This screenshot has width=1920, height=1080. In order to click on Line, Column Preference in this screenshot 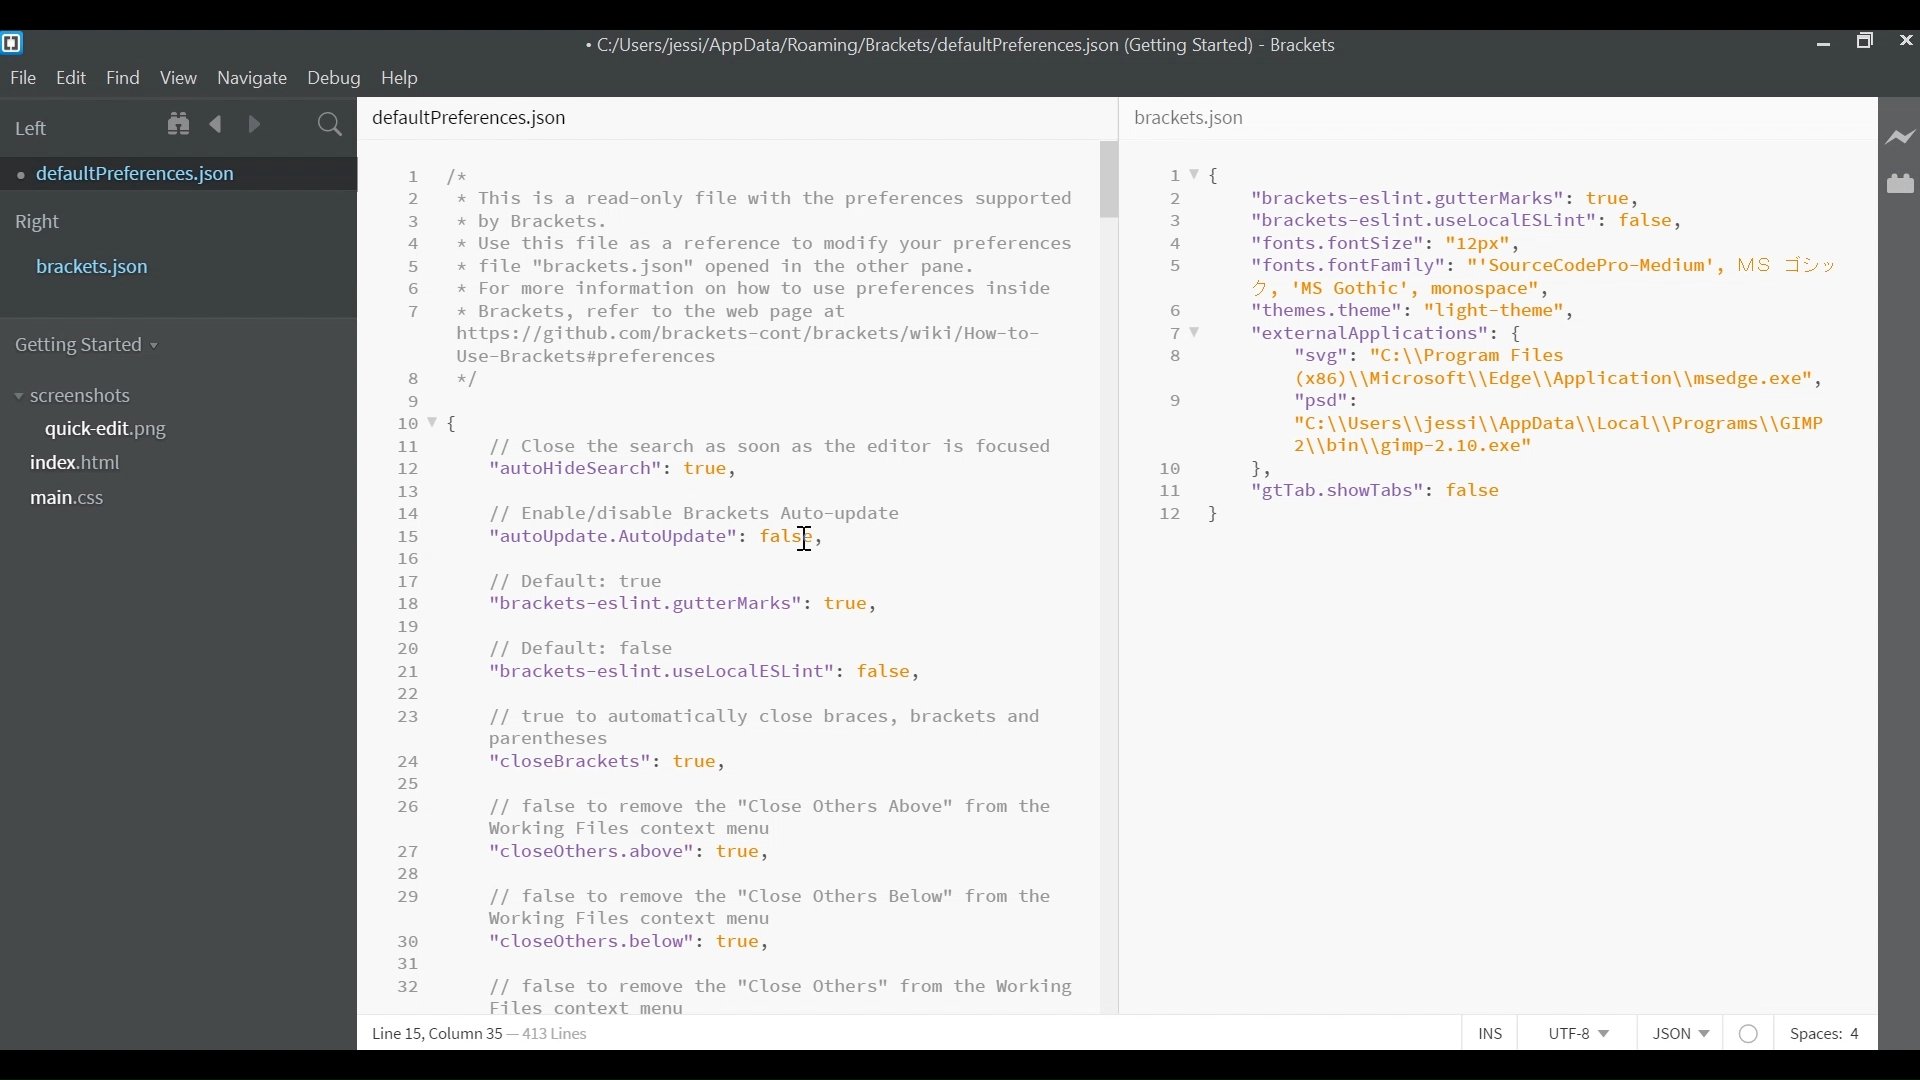, I will do `click(469, 1034)`.